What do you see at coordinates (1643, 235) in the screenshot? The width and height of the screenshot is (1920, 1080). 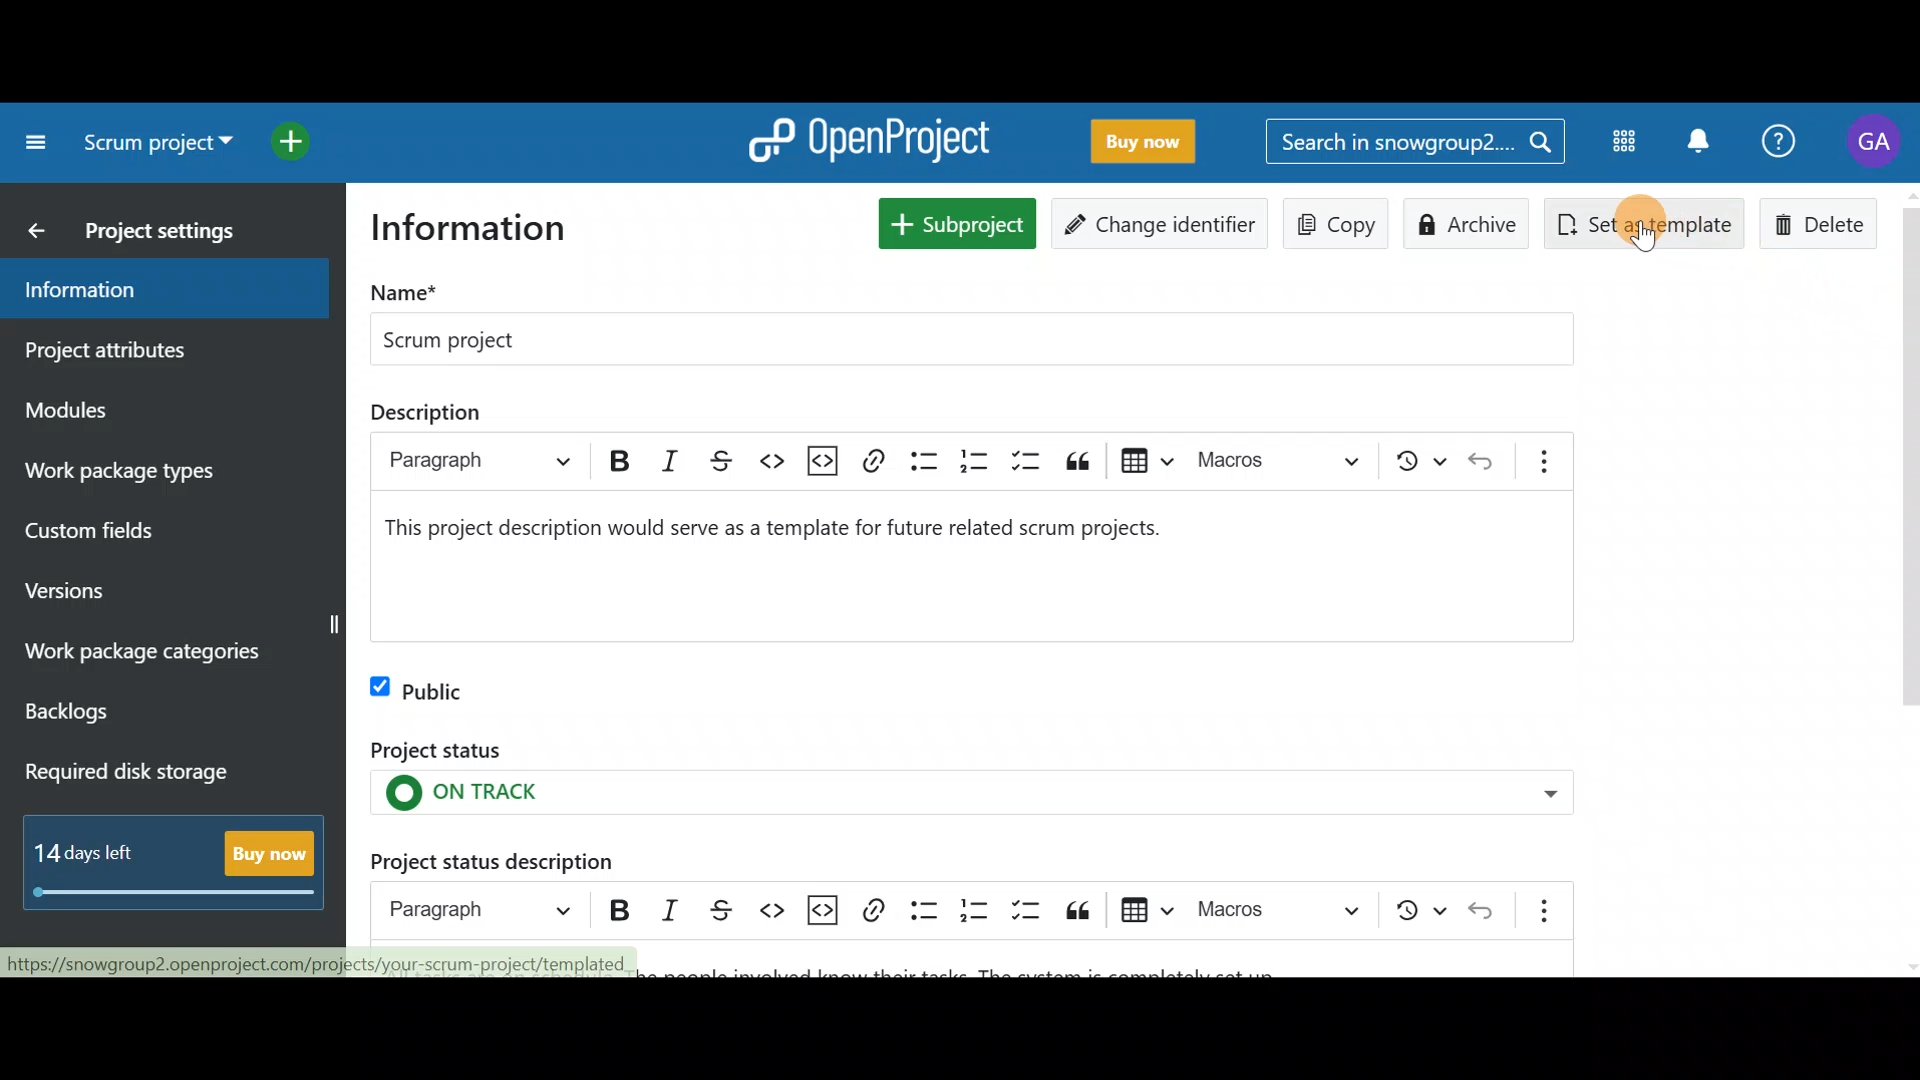 I see `Cursor` at bounding box center [1643, 235].